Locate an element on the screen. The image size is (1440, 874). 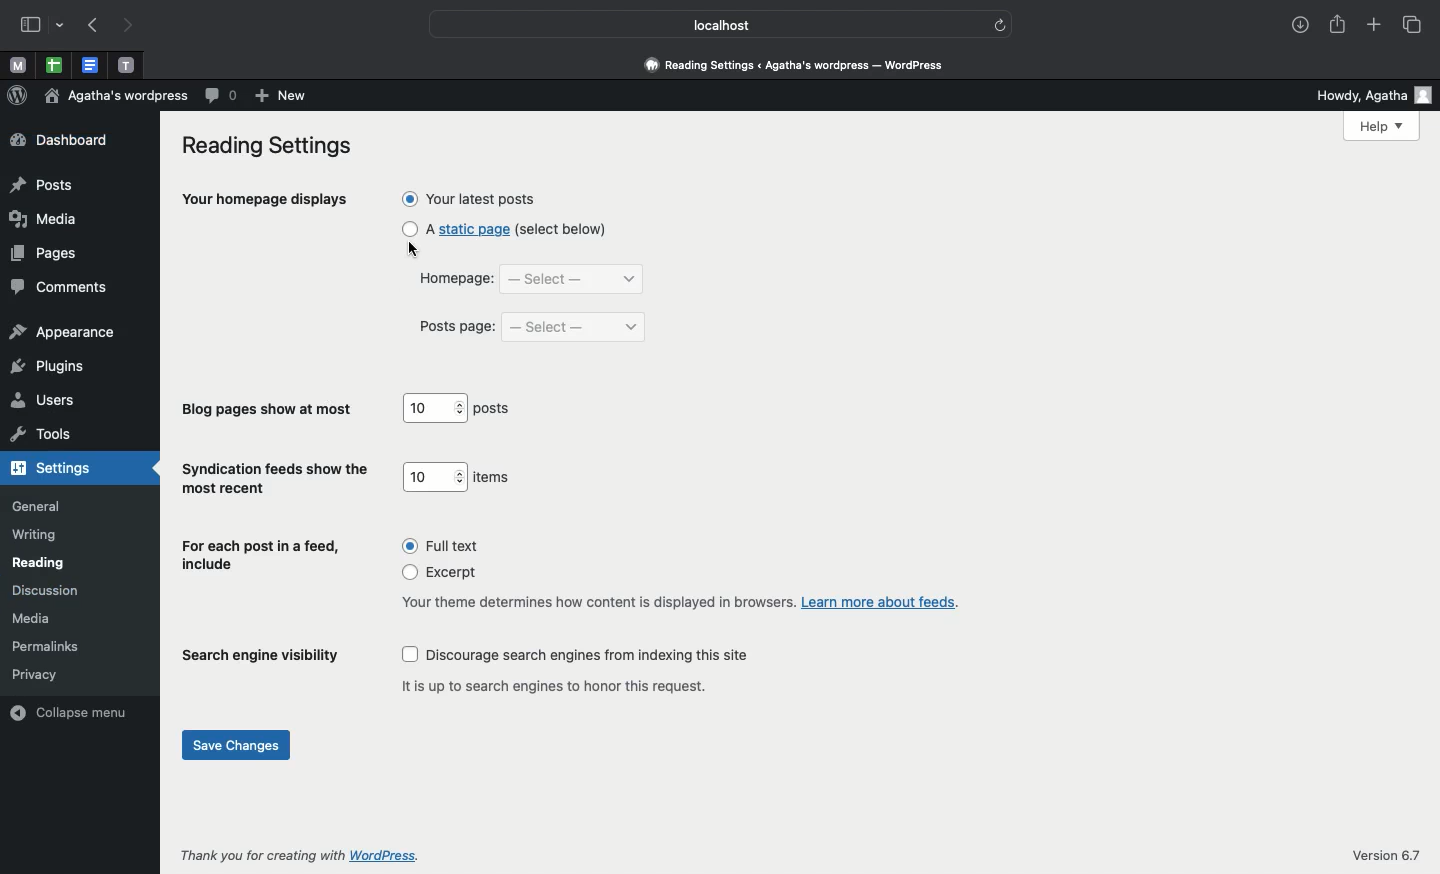
Excerpt is located at coordinates (447, 574).